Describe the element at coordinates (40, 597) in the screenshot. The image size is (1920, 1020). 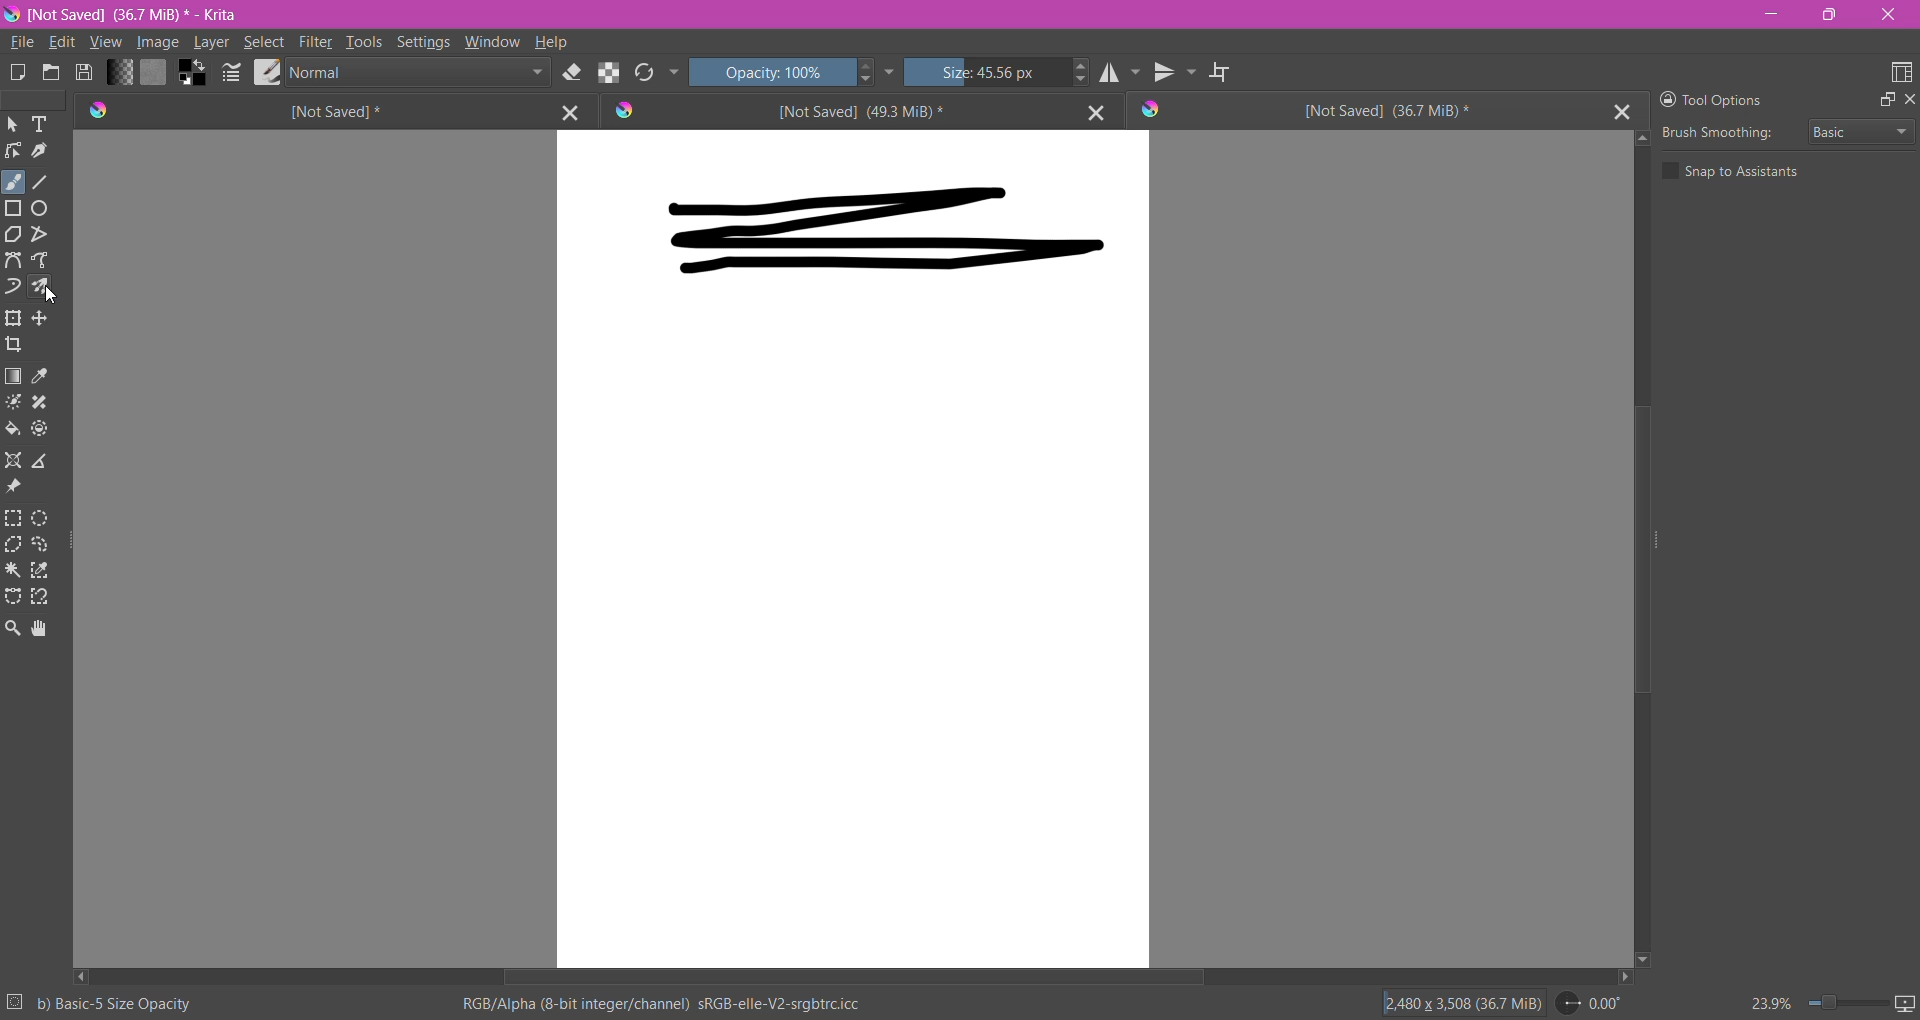
I see `Magnetic Curve Selection Tool` at that location.